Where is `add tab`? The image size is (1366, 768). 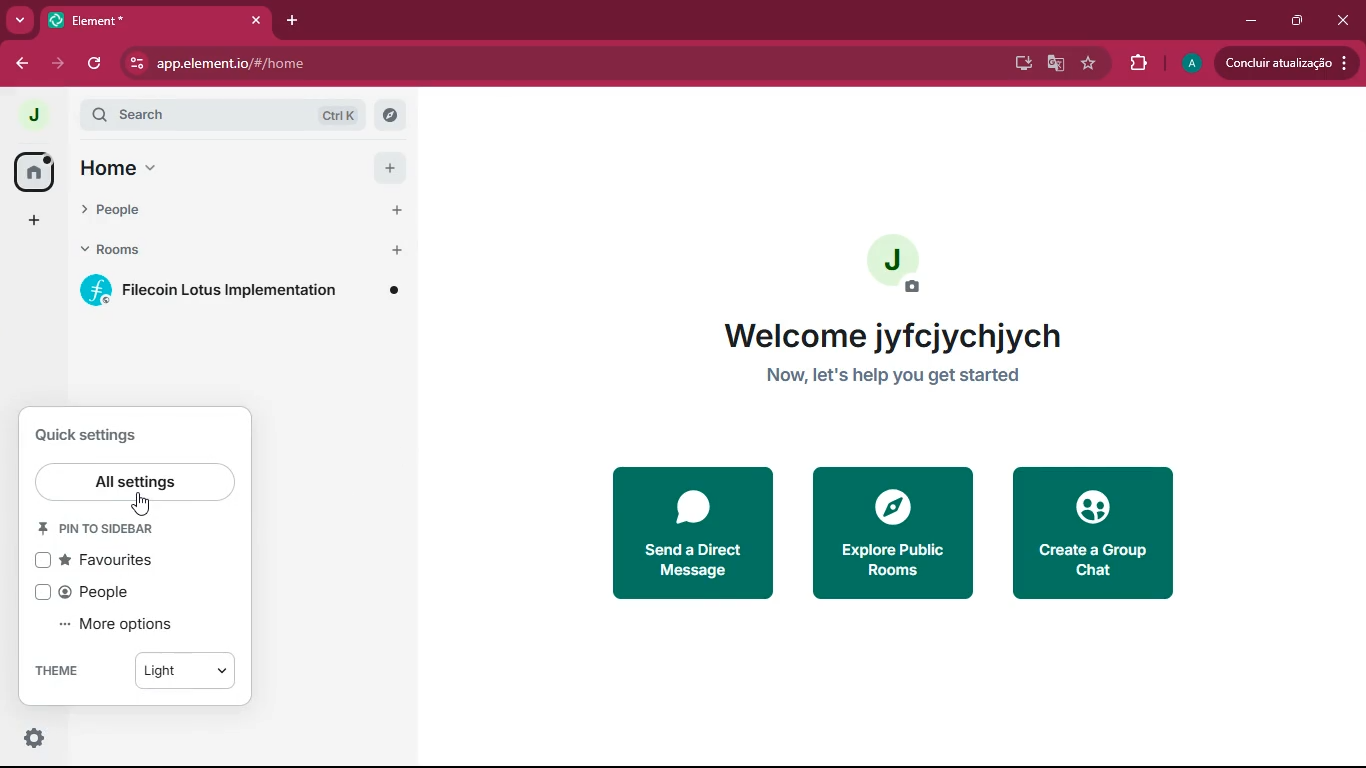 add tab is located at coordinates (291, 21).